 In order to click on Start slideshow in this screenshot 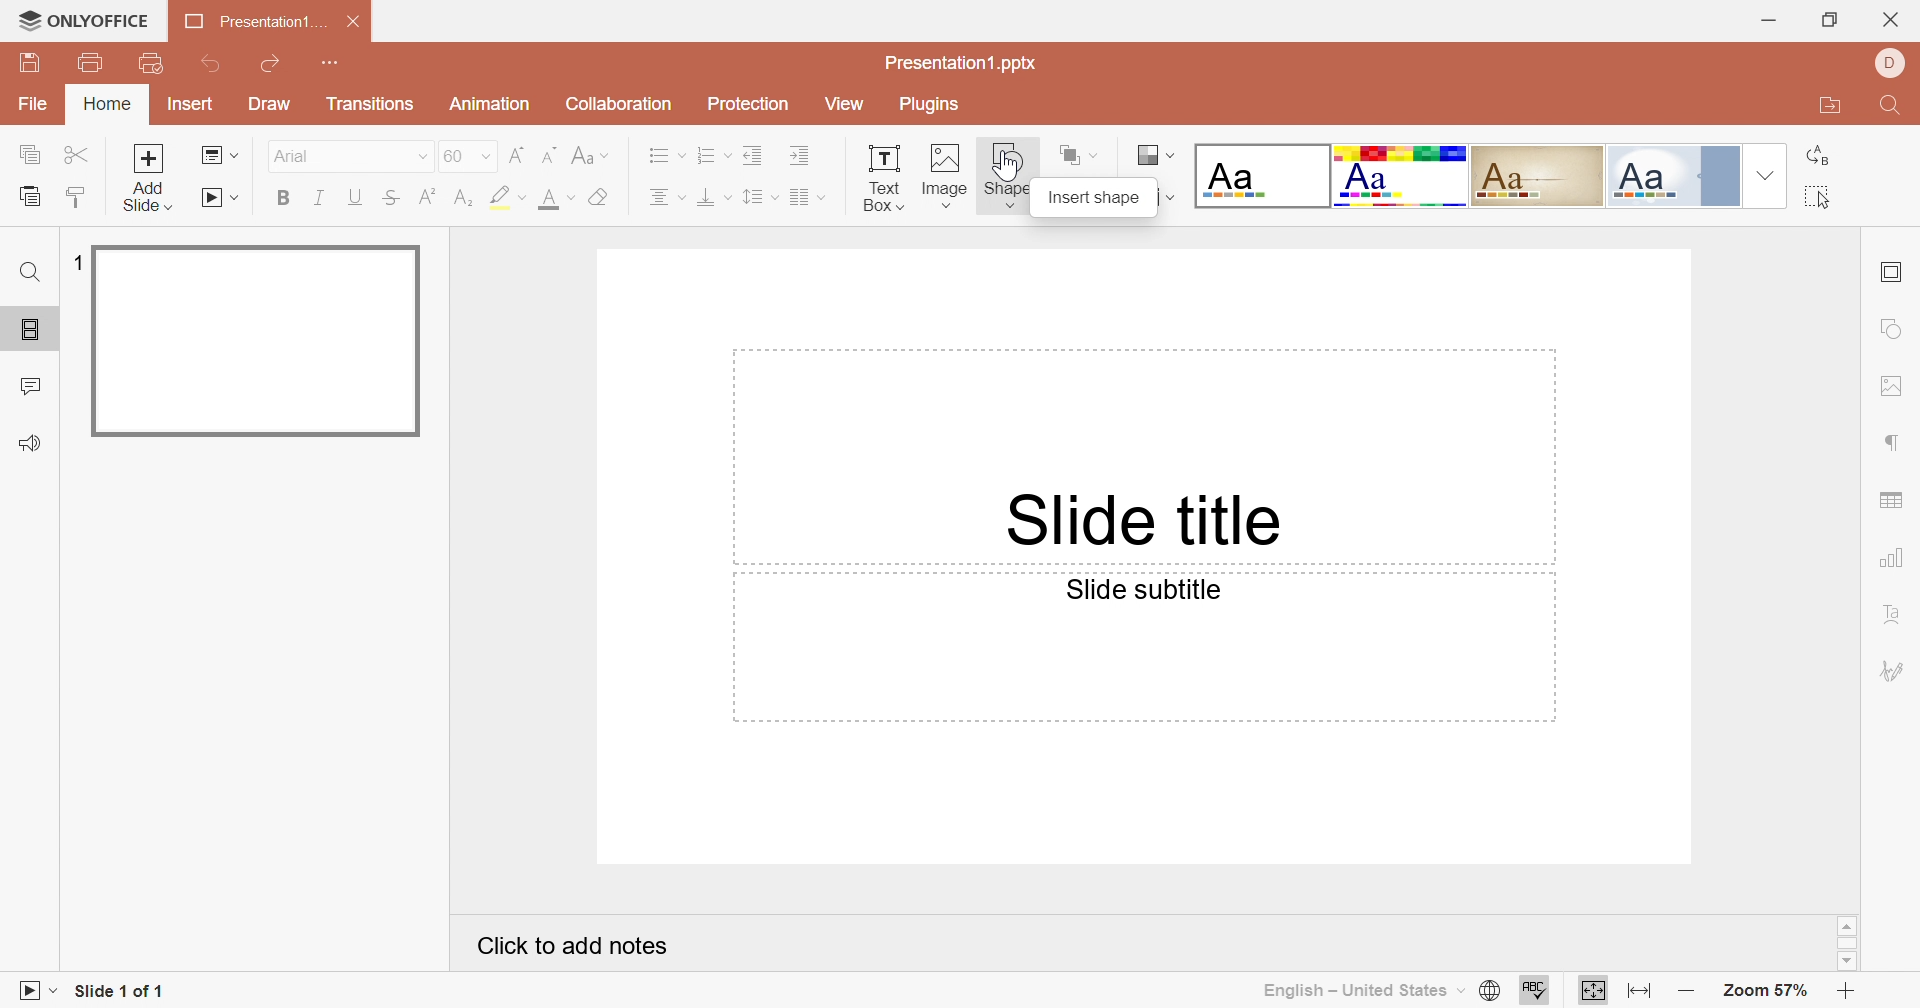, I will do `click(29, 992)`.